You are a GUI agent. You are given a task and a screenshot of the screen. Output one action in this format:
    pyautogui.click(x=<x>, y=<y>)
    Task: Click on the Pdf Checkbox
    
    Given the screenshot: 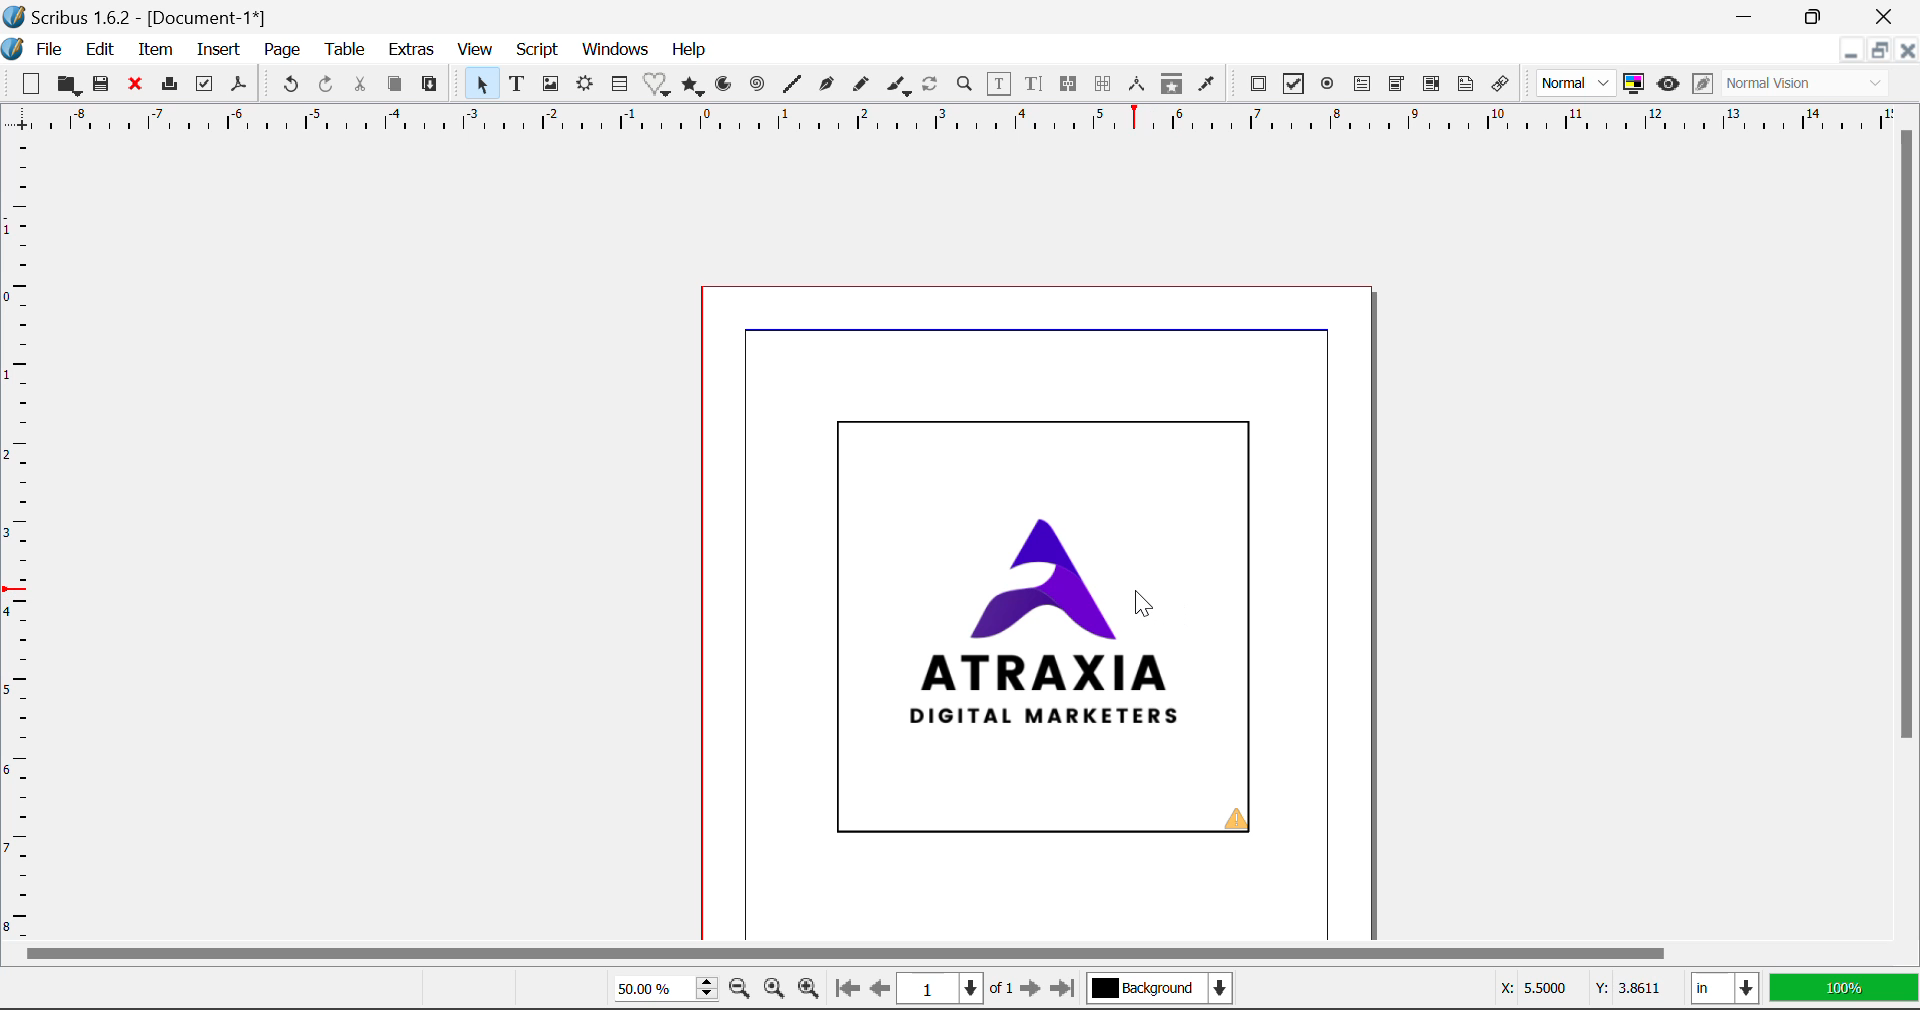 What is the action you would take?
    pyautogui.click(x=1294, y=84)
    